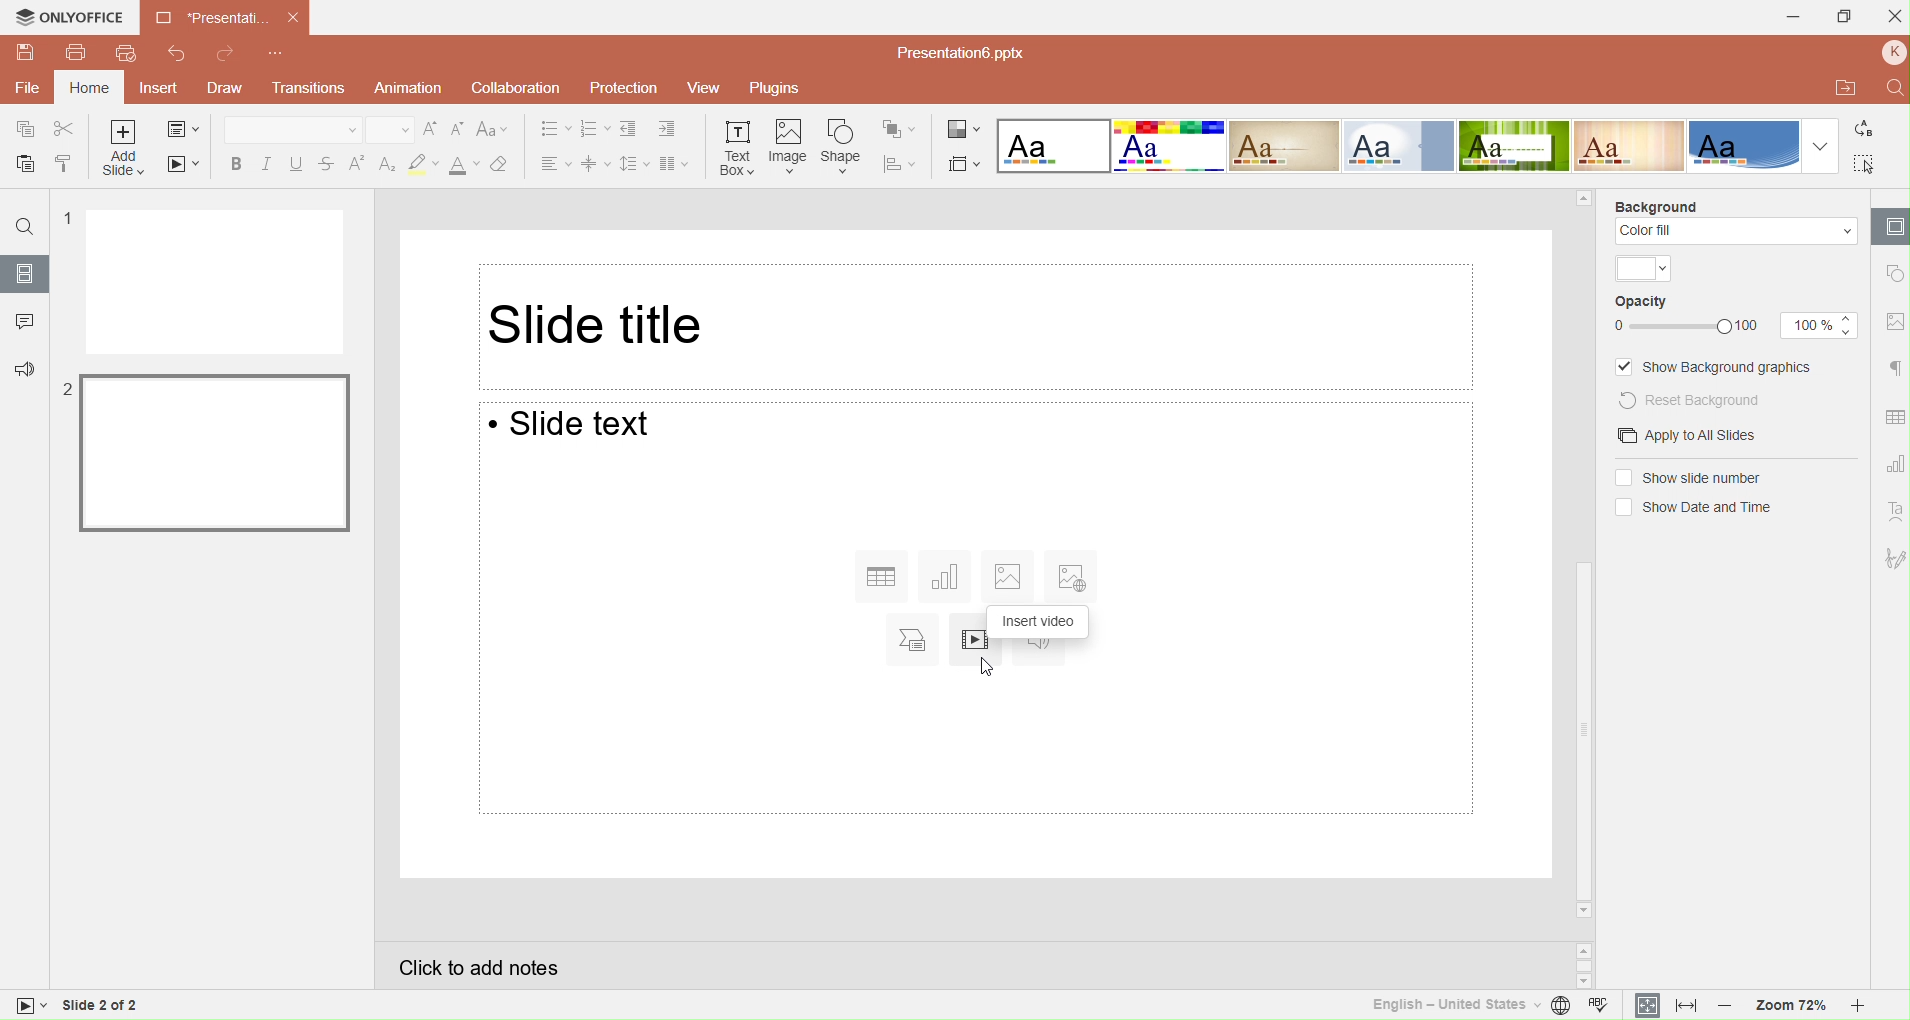 The image size is (1910, 1020). What do you see at coordinates (25, 1006) in the screenshot?
I see `slide view mode` at bounding box center [25, 1006].